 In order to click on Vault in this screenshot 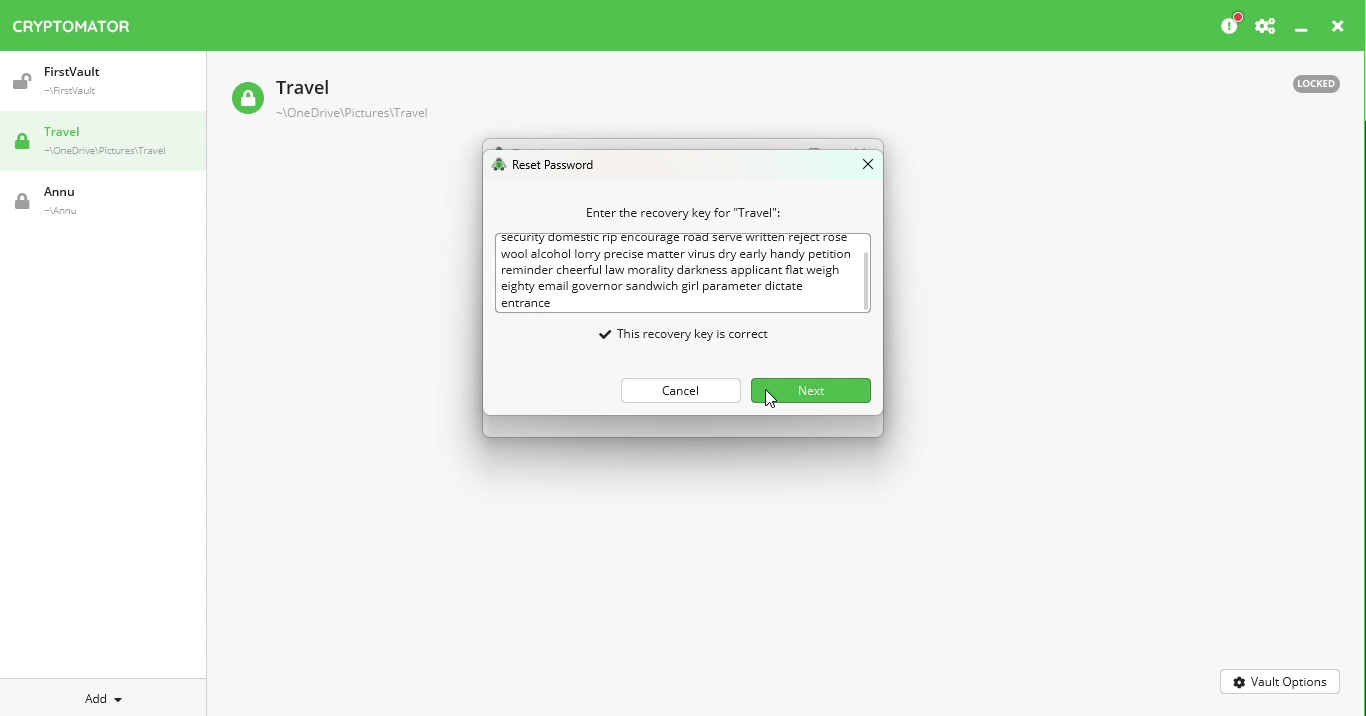, I will do `click(93, 81)`.